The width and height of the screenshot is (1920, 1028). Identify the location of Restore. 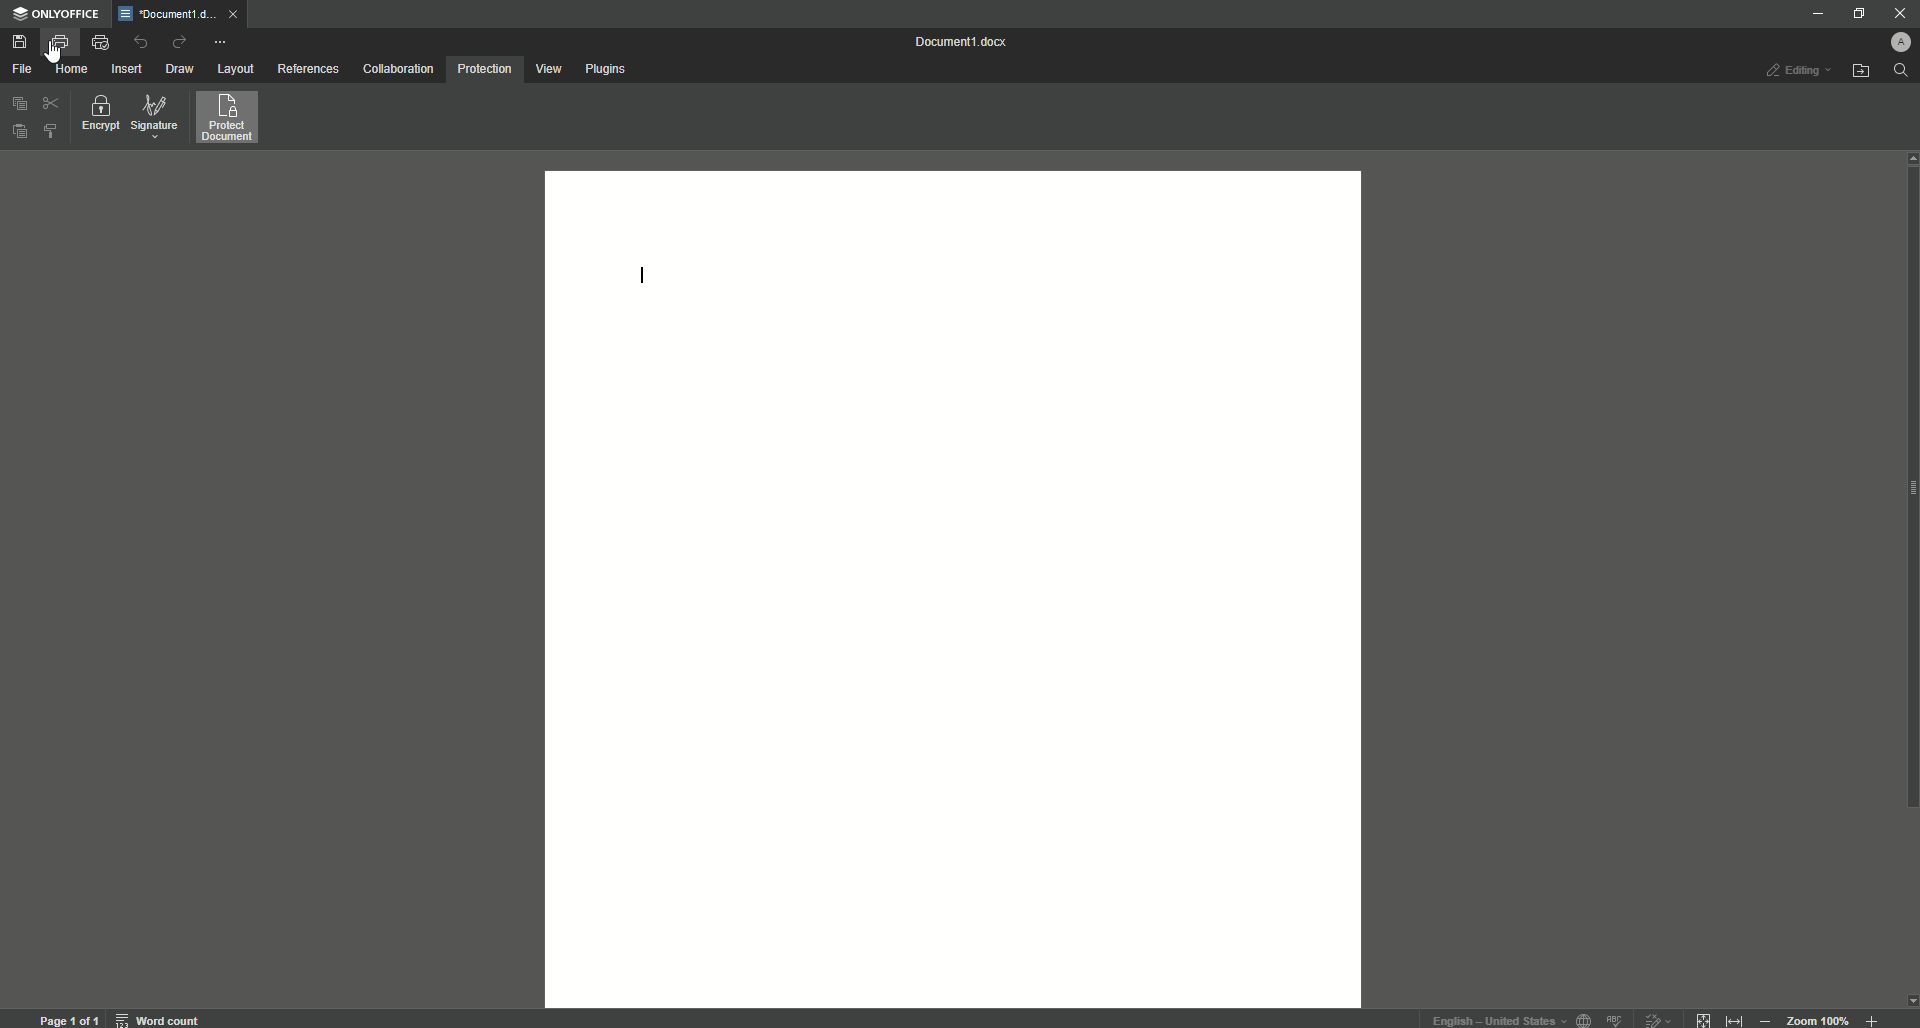
(1851, 13).